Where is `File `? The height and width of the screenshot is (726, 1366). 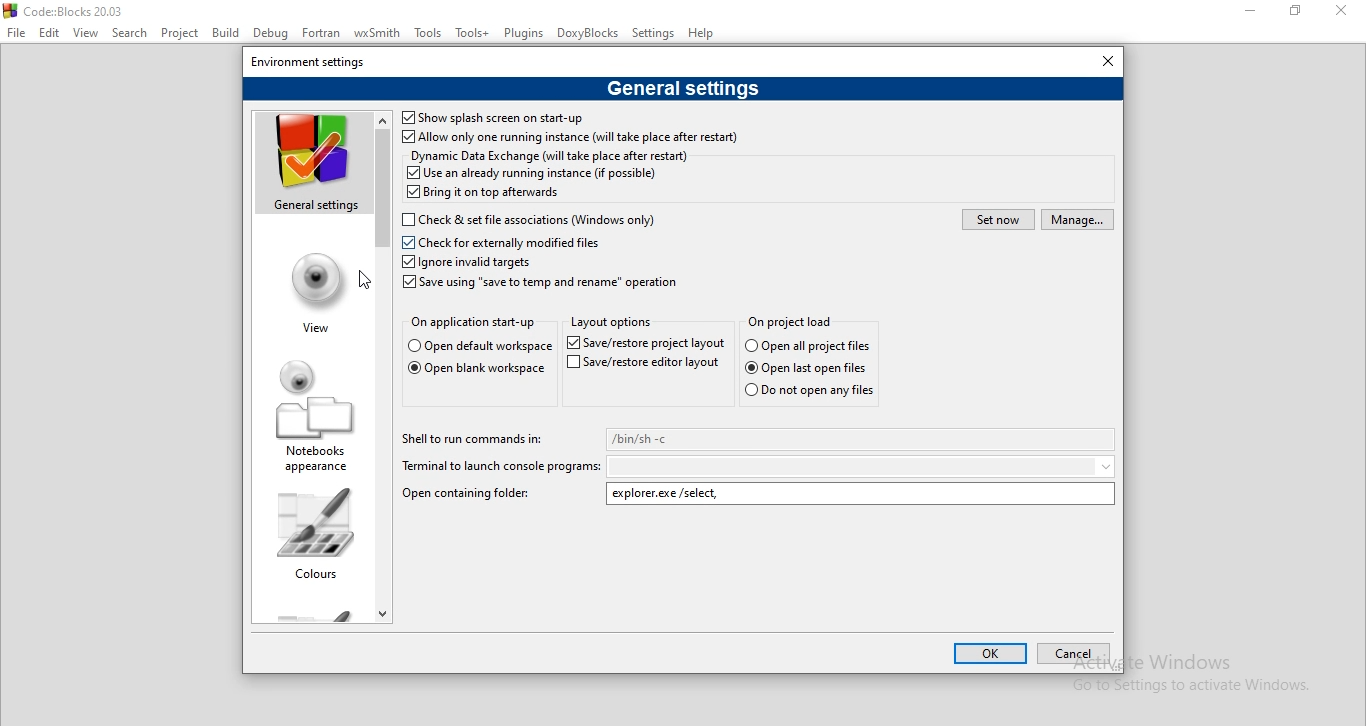 File  is located at coordinates (16, 33).